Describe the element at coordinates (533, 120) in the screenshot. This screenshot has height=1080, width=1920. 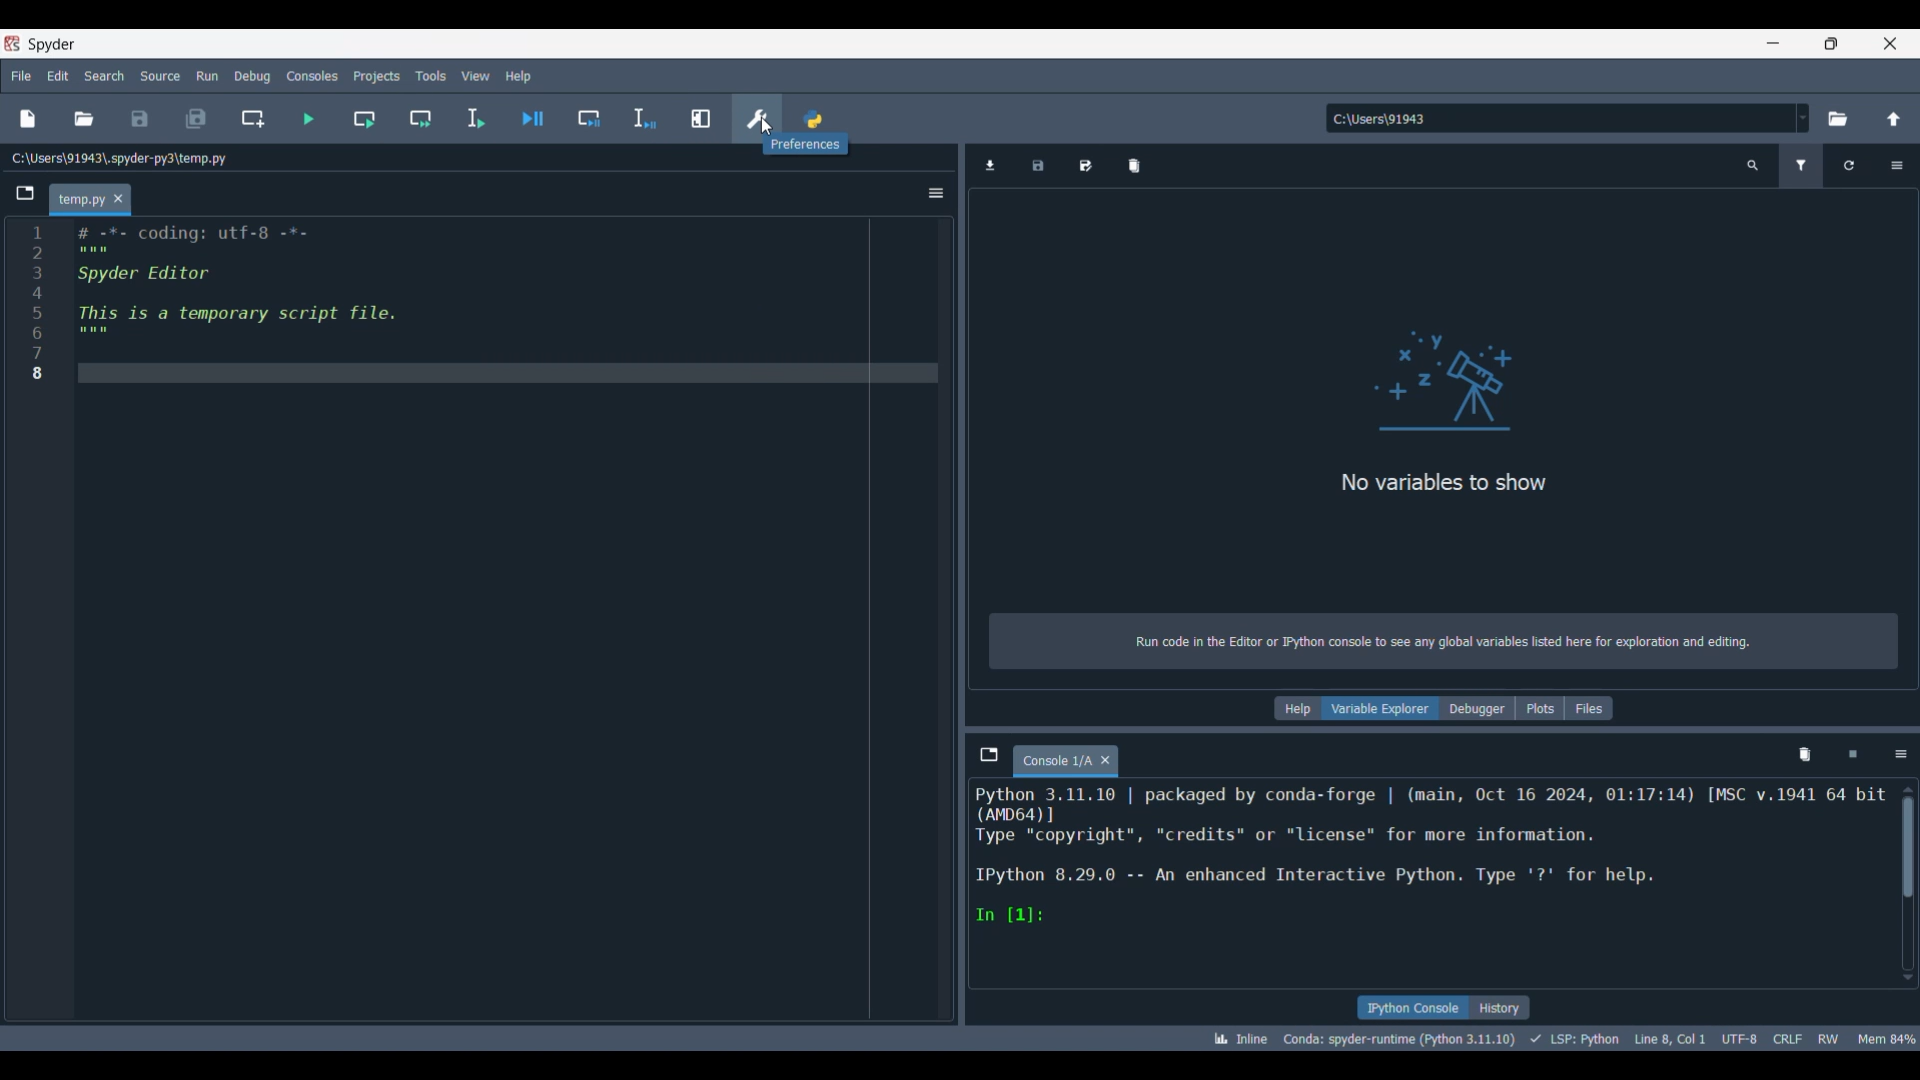
I see `Debug file` at that location.